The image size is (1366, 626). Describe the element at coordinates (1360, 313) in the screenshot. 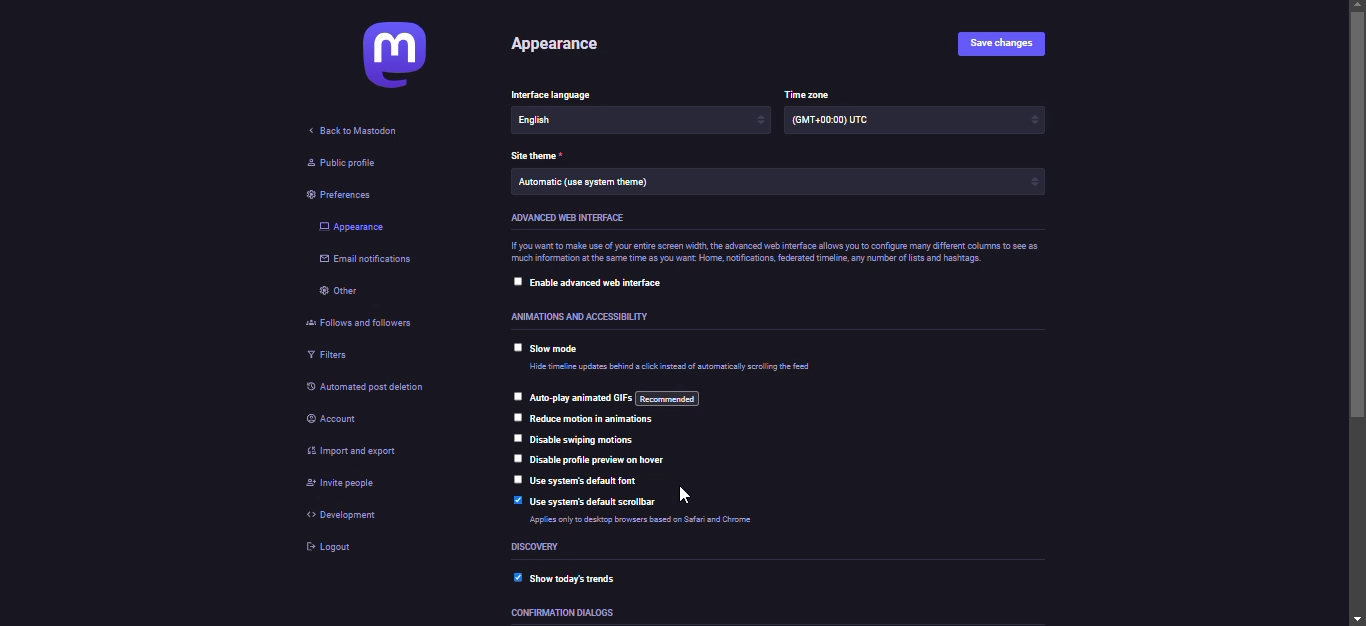

I see `scroll bar` at that location.